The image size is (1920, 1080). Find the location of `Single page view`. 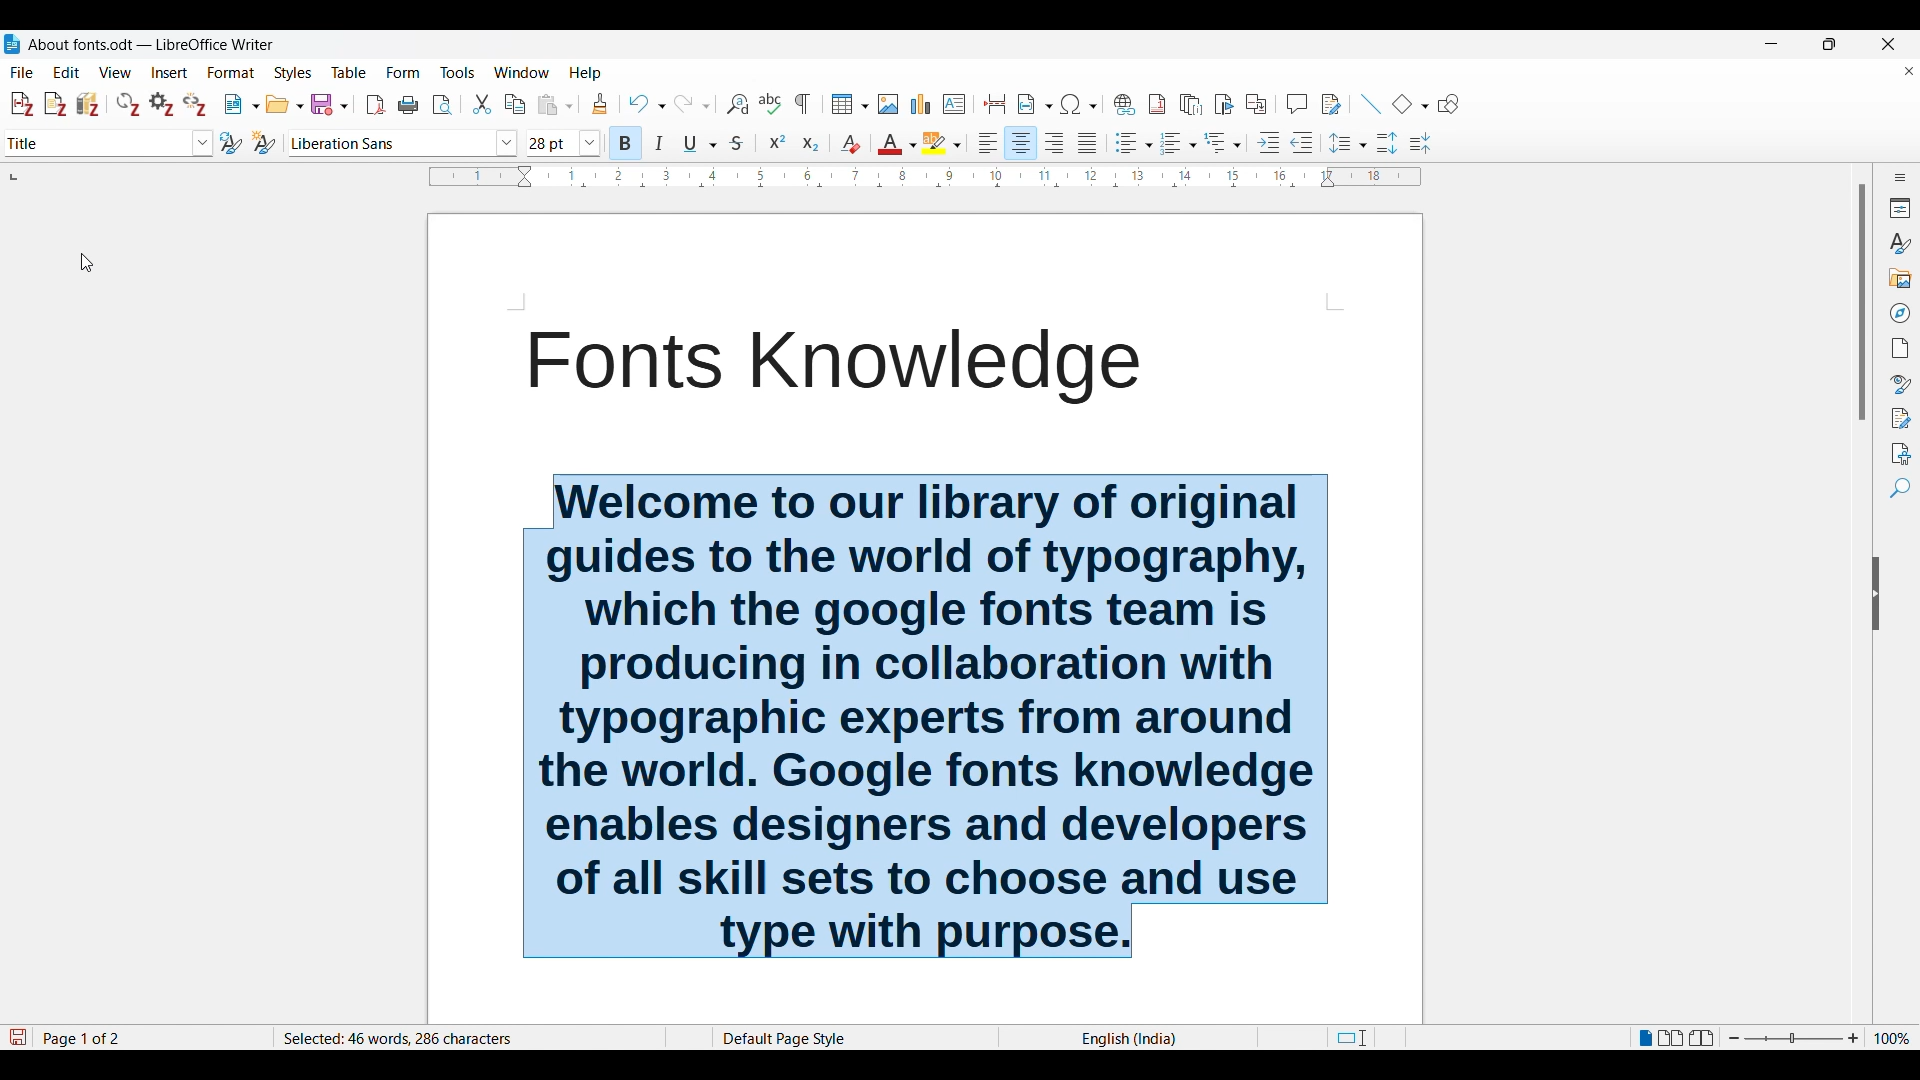

Single page view is located at coordinates (1644, 1037).